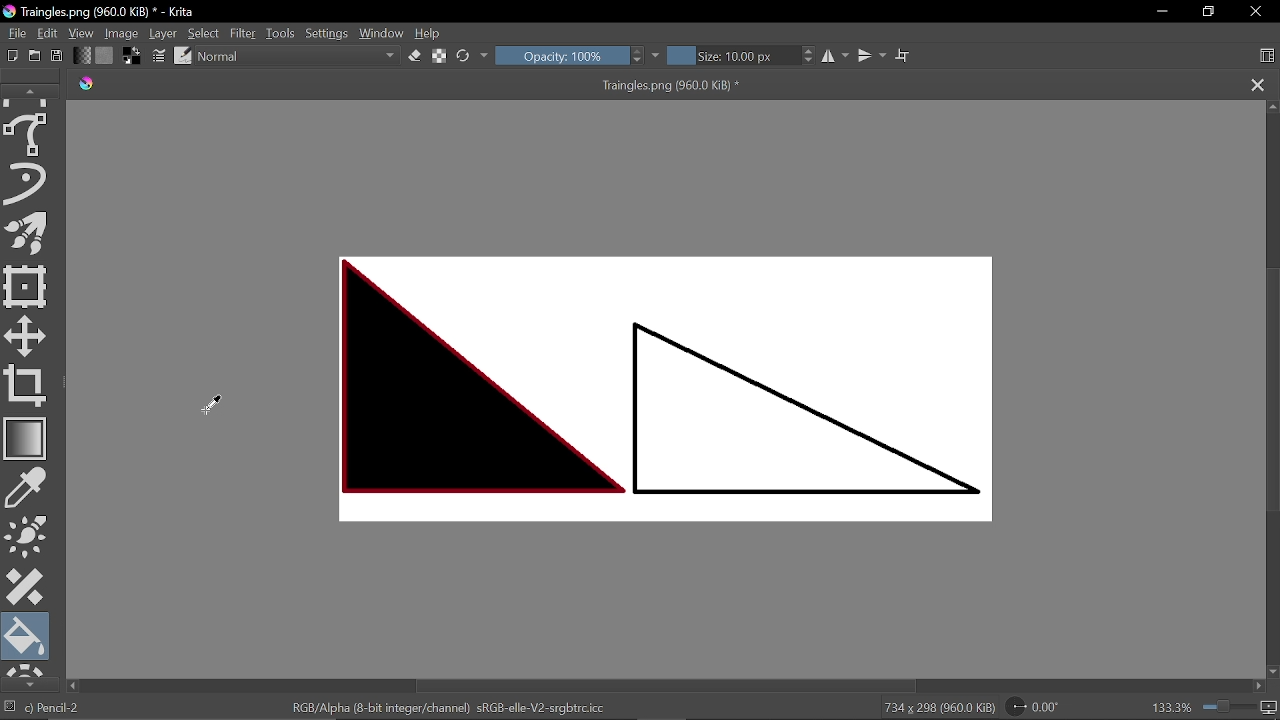  Describe the element at coordinates (1267, 708) in the screenshot. I see `Pixel size` at that location.